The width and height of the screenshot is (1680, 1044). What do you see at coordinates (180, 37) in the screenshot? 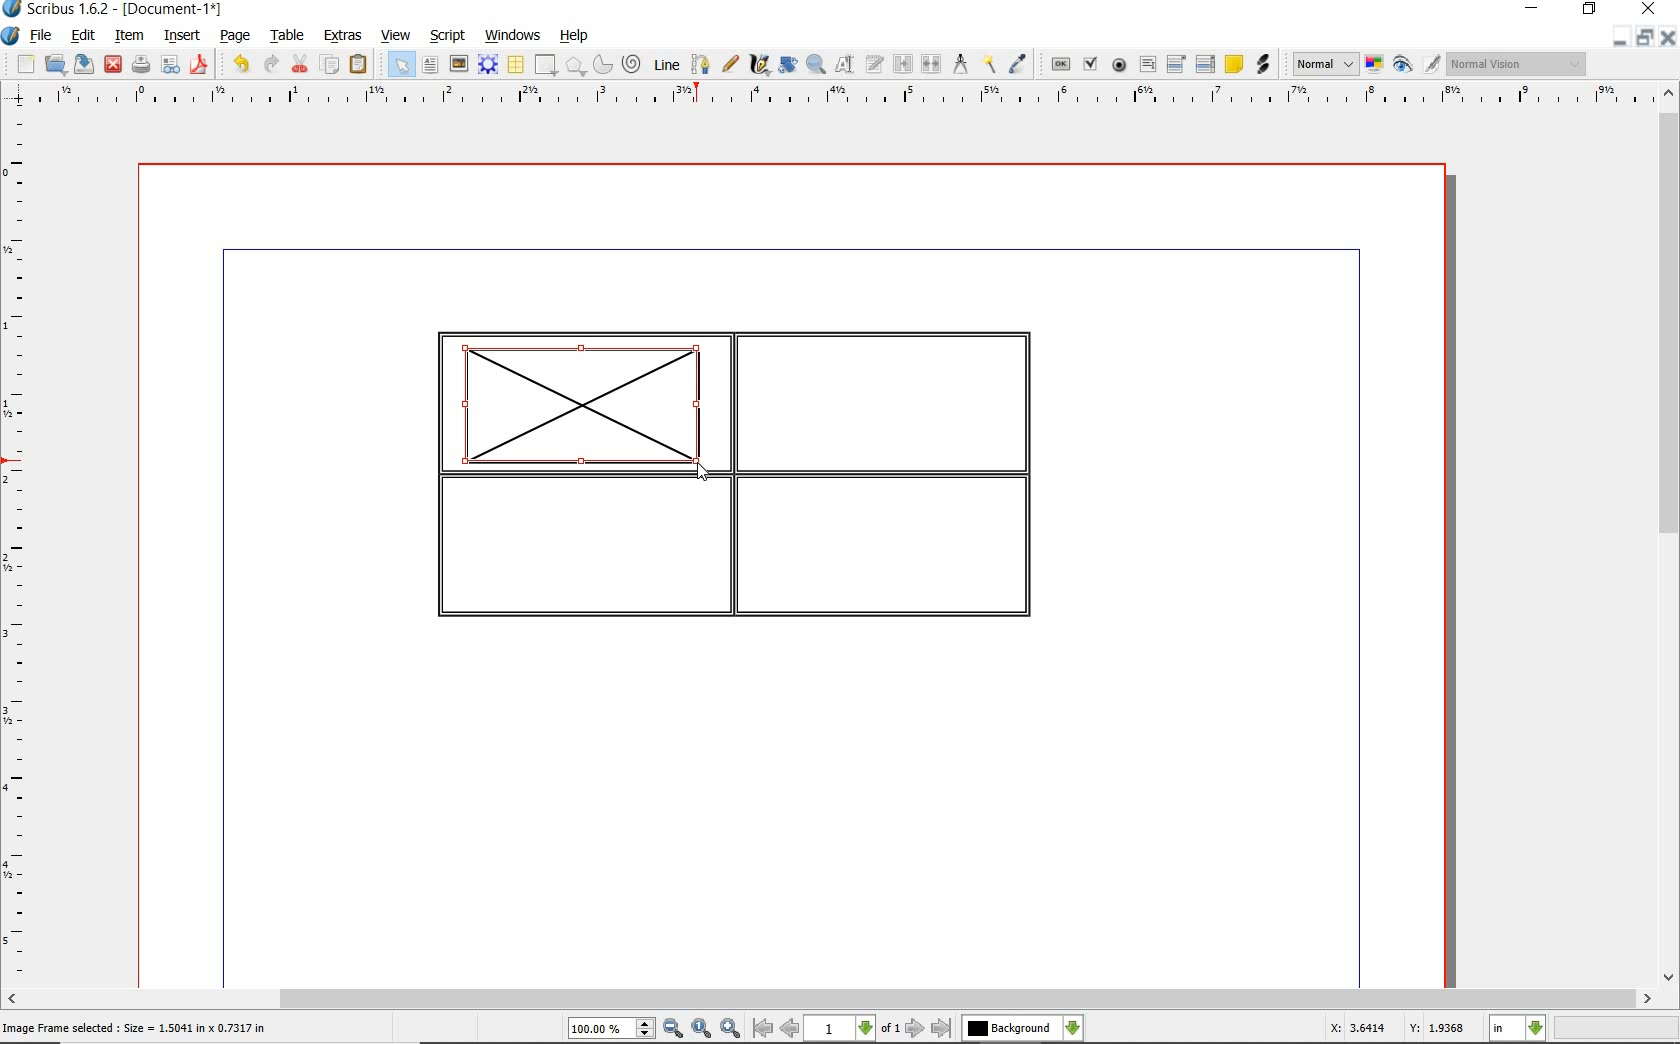
I see `insert` at bounding box center [180, 37].